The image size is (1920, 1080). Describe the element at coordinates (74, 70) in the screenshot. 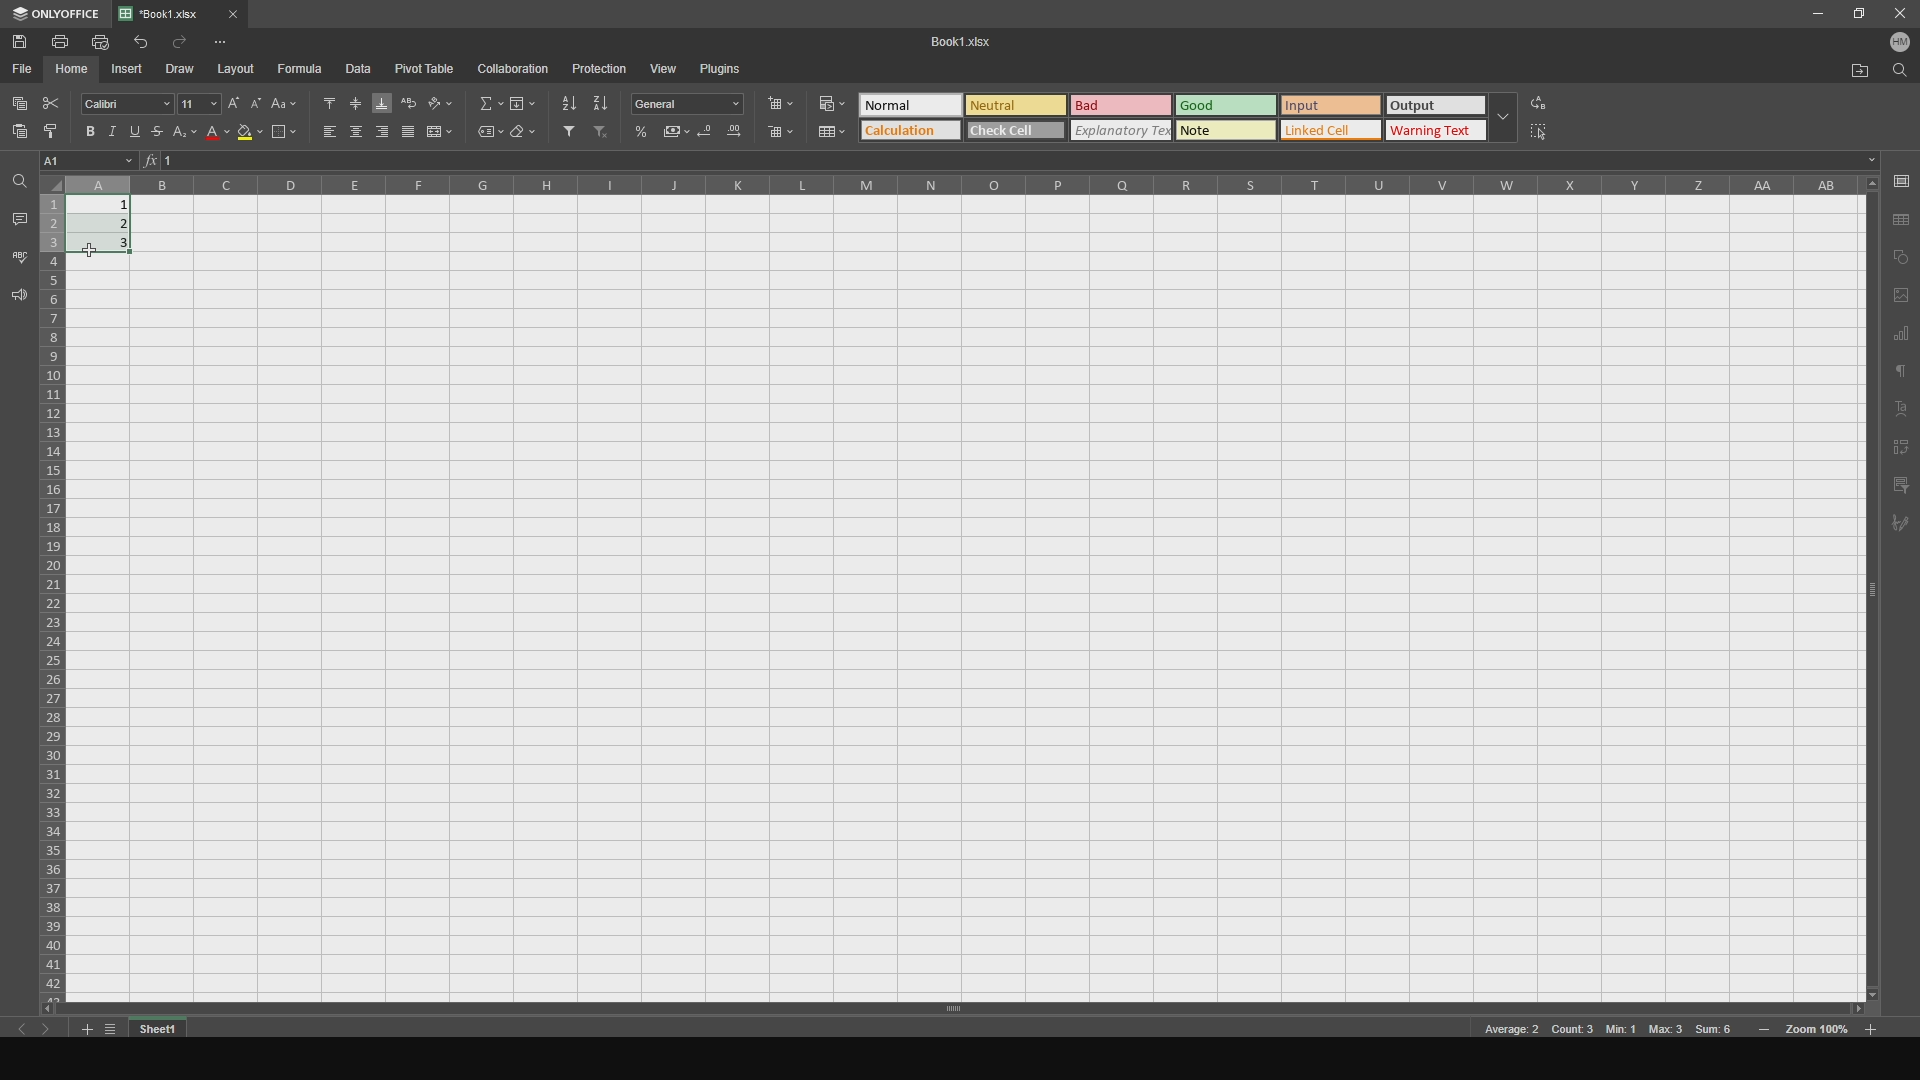

I see `home` at that location.